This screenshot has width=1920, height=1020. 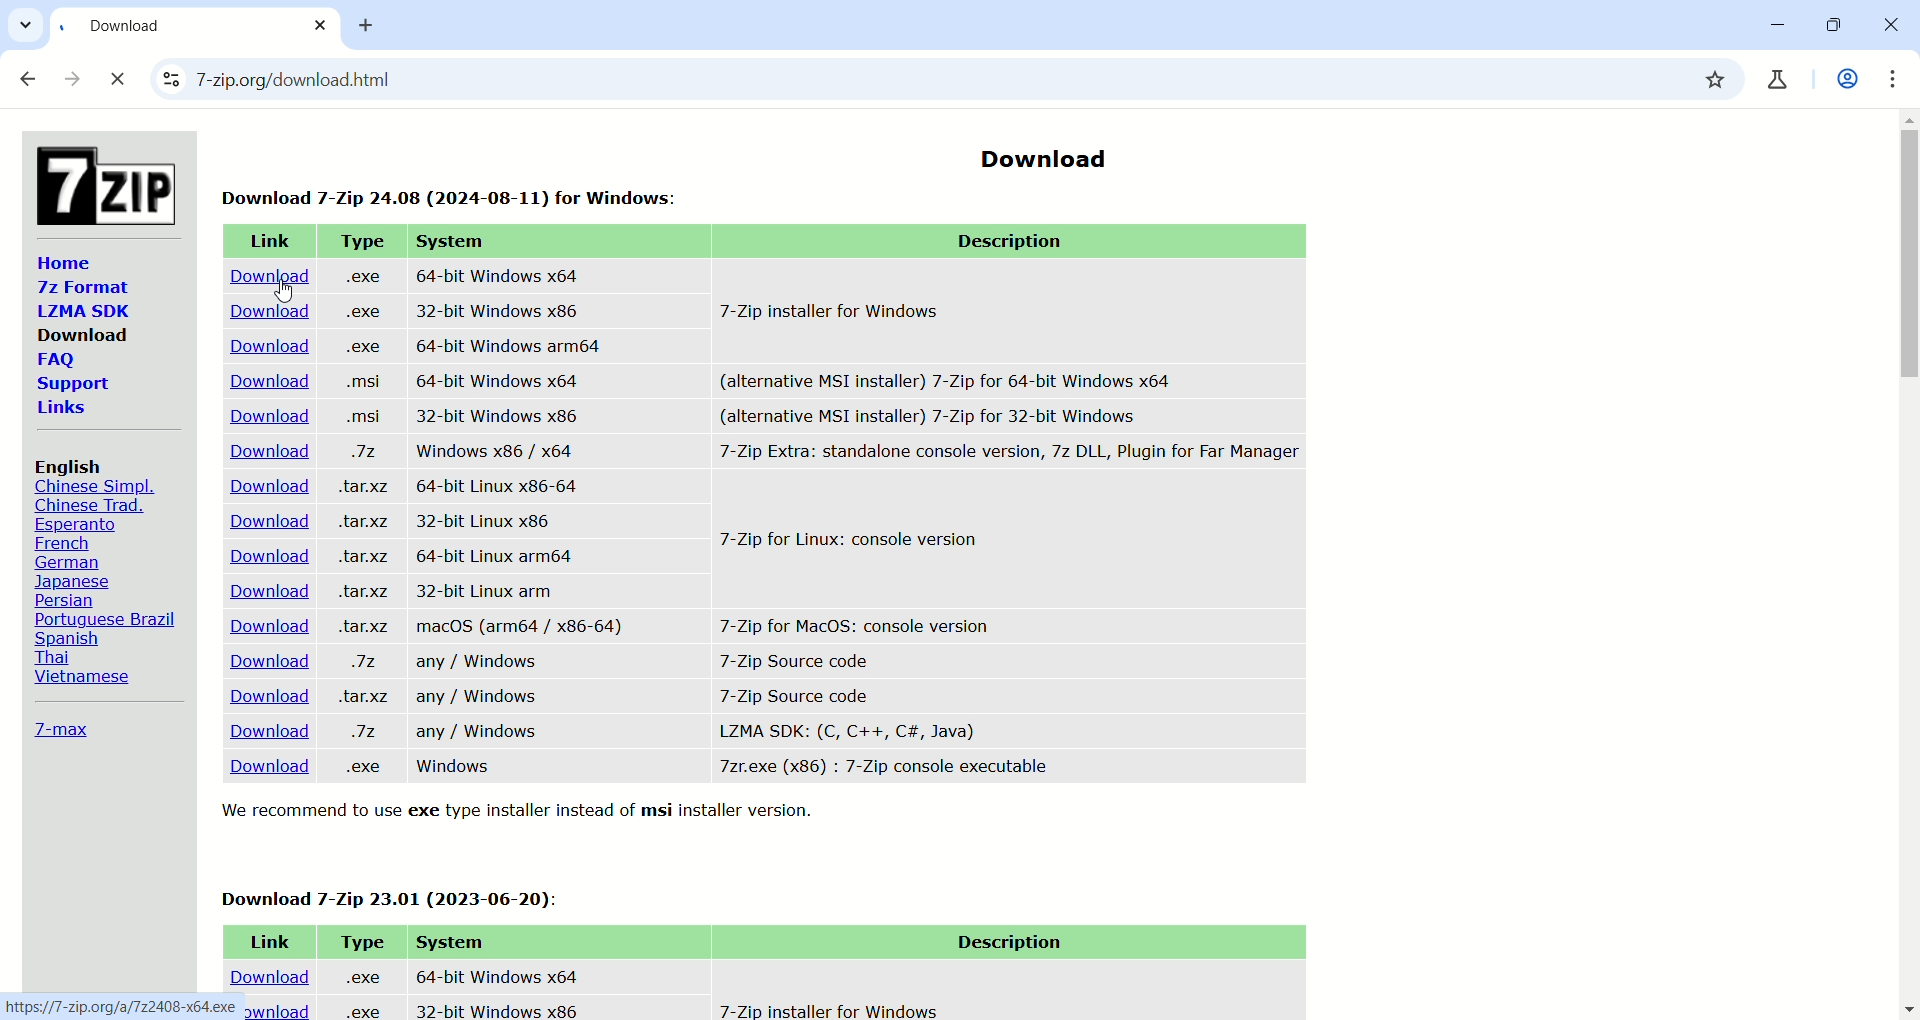 I want to click on Vietnamese, so click(x=78, y=679).